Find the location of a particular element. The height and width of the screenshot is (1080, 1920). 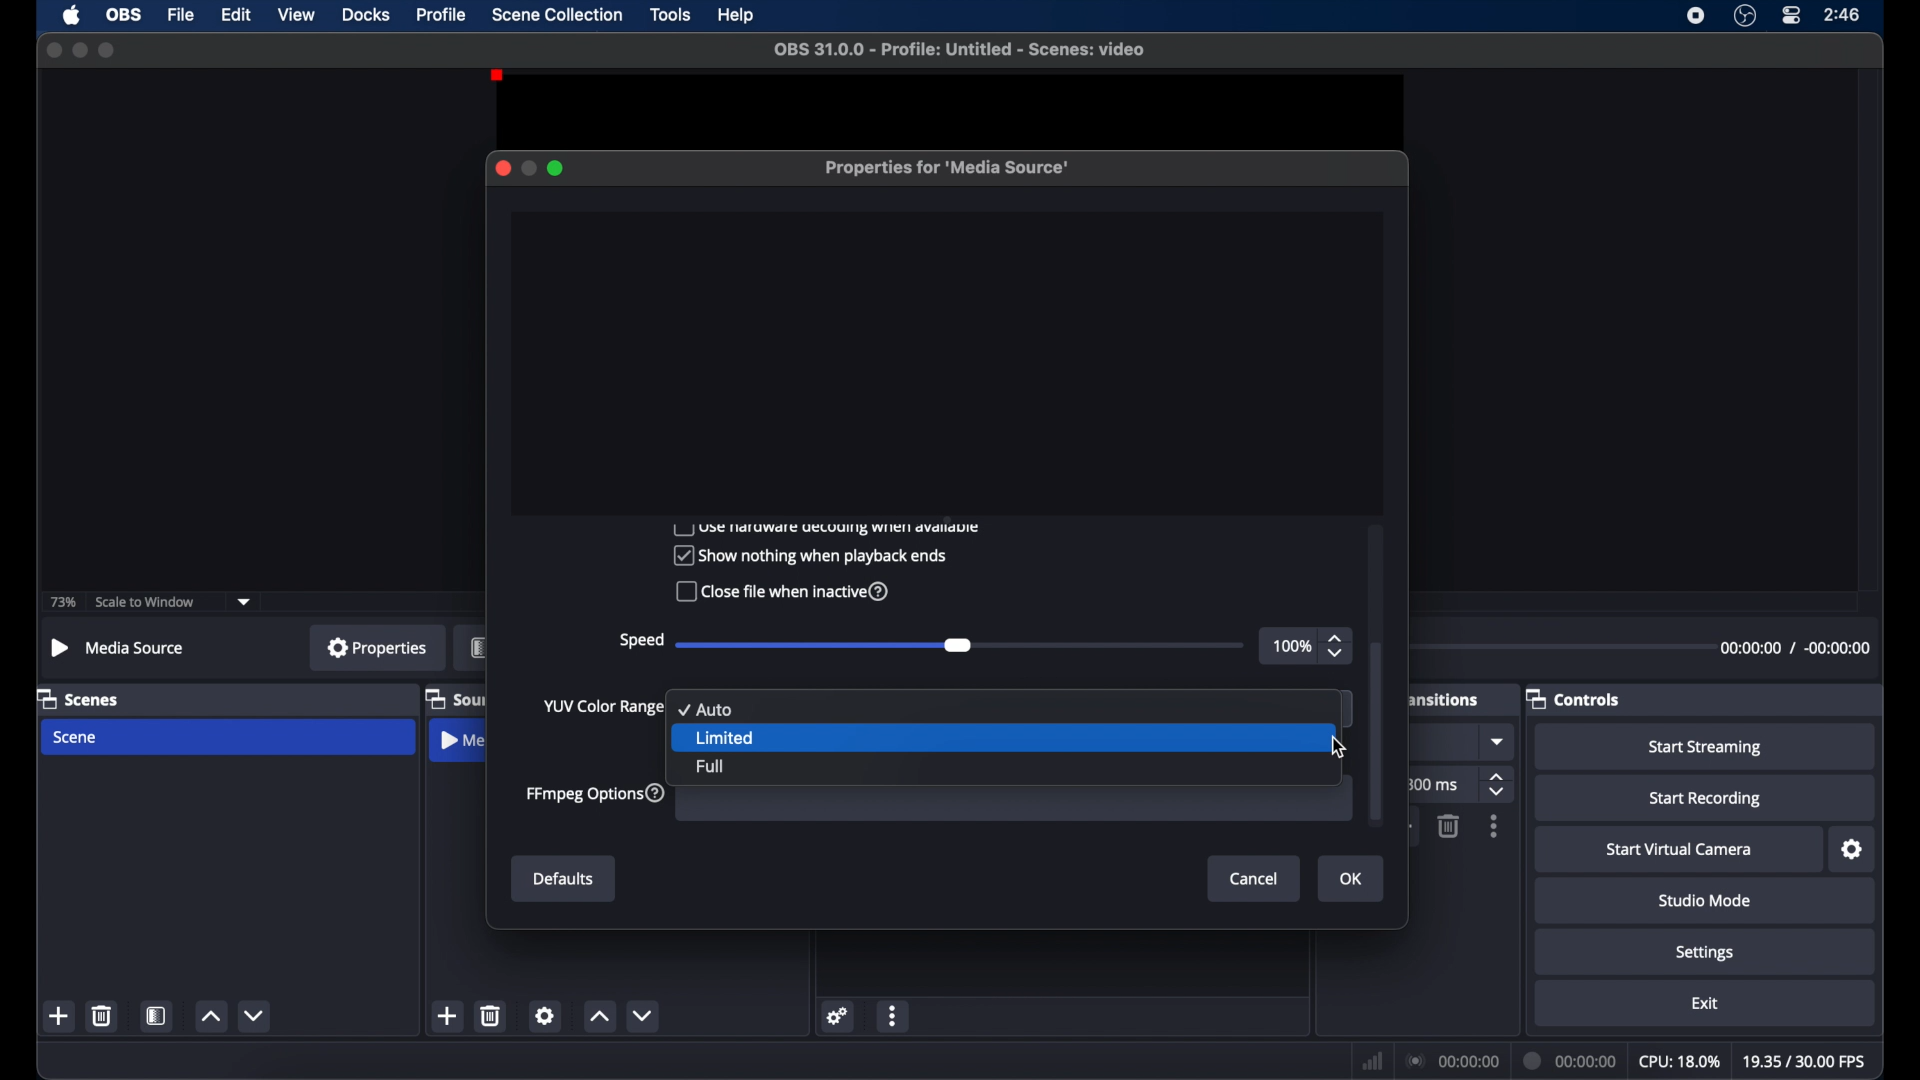

defaults is located at coordinates (564, 880).